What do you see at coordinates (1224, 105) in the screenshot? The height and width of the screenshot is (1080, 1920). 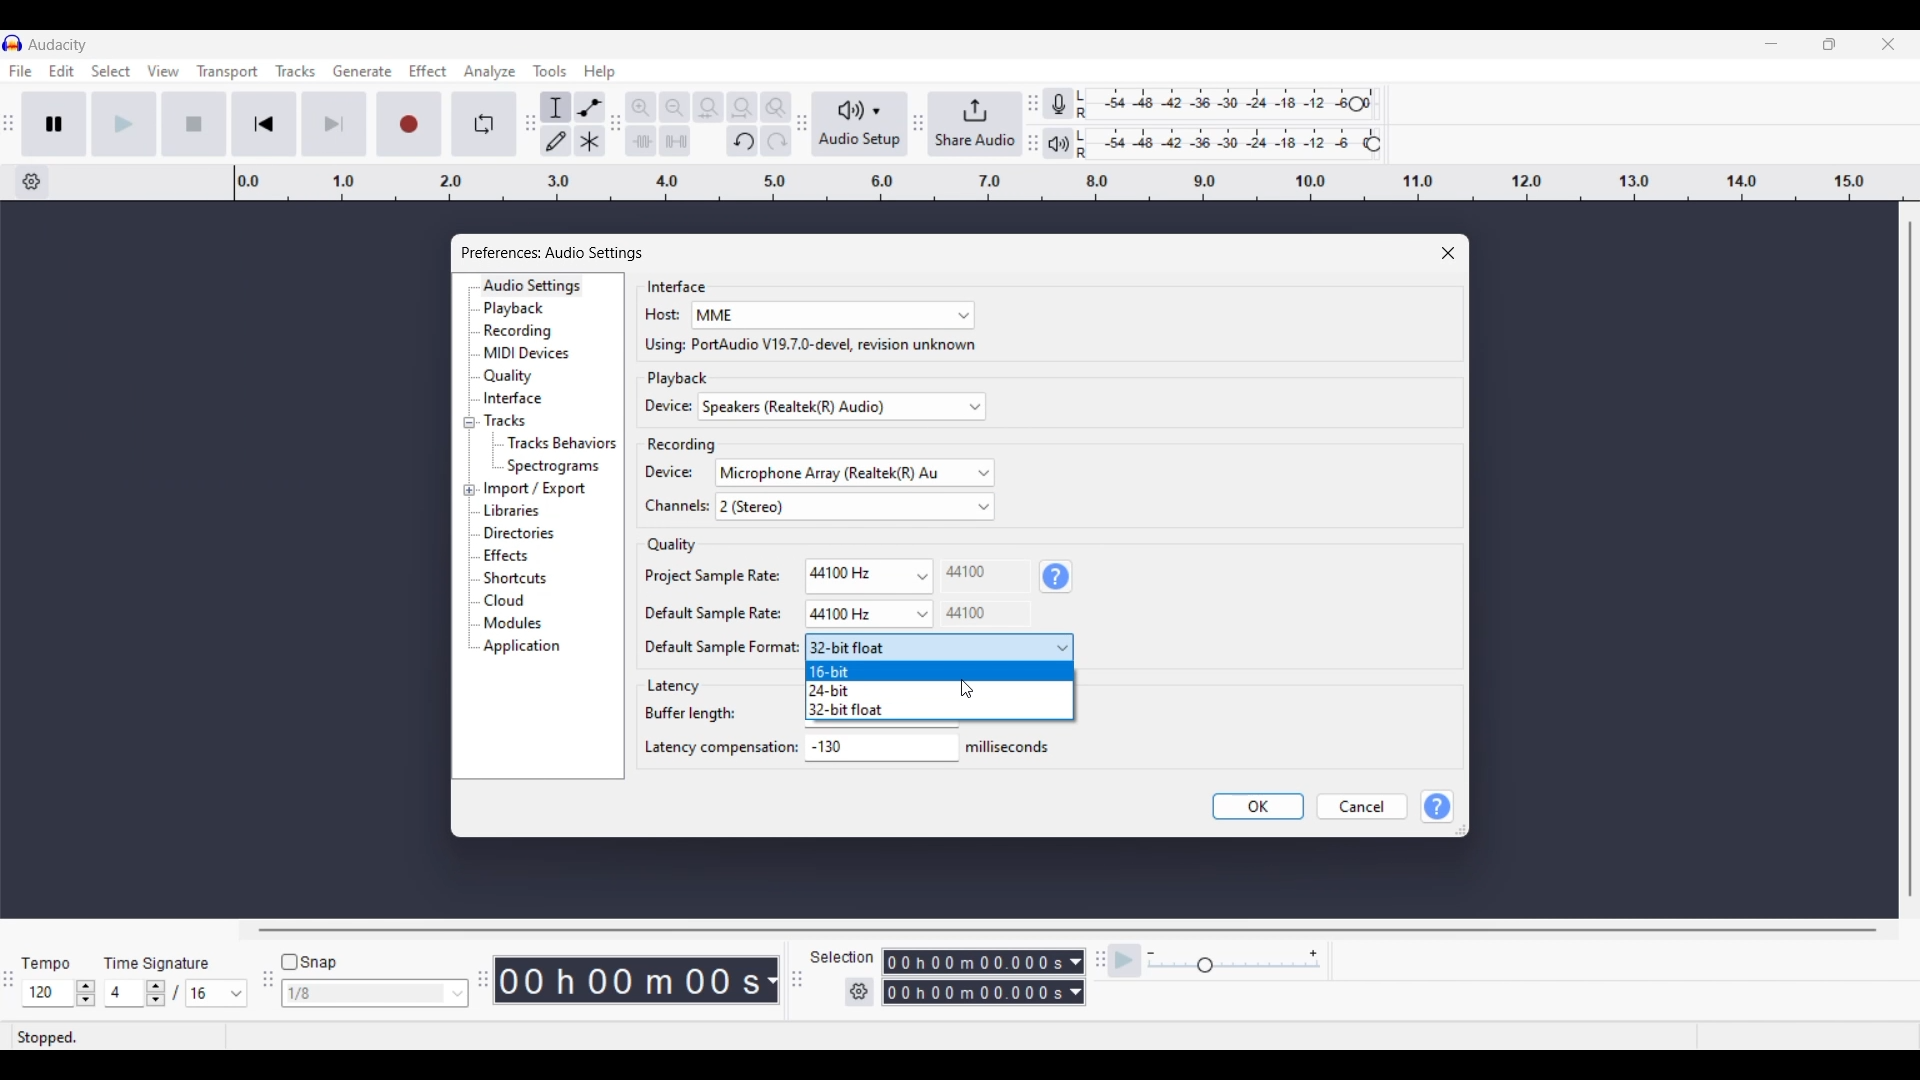 I see `Recording level` at bounding box center [1224, 105].